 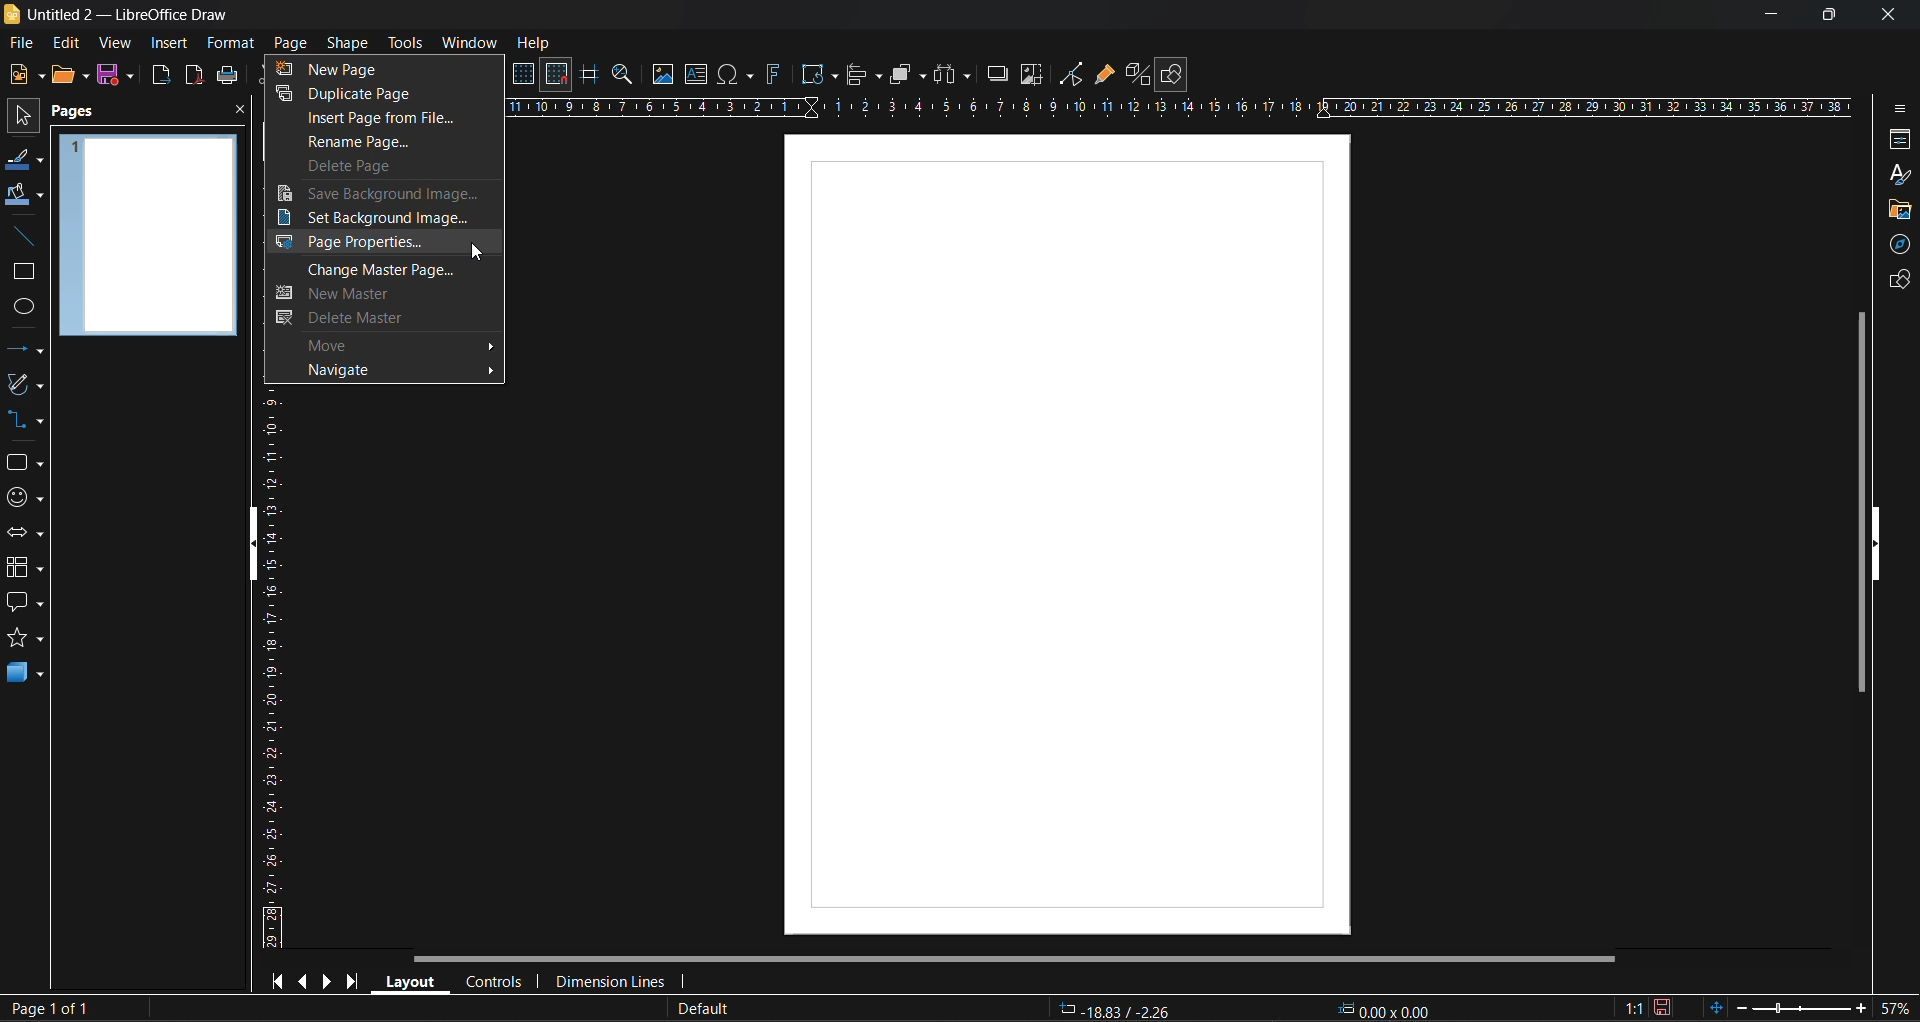 What do you see at coordinates (525, 74) in the screenshot?
I see `display grid` at bounding box center [525, 74].